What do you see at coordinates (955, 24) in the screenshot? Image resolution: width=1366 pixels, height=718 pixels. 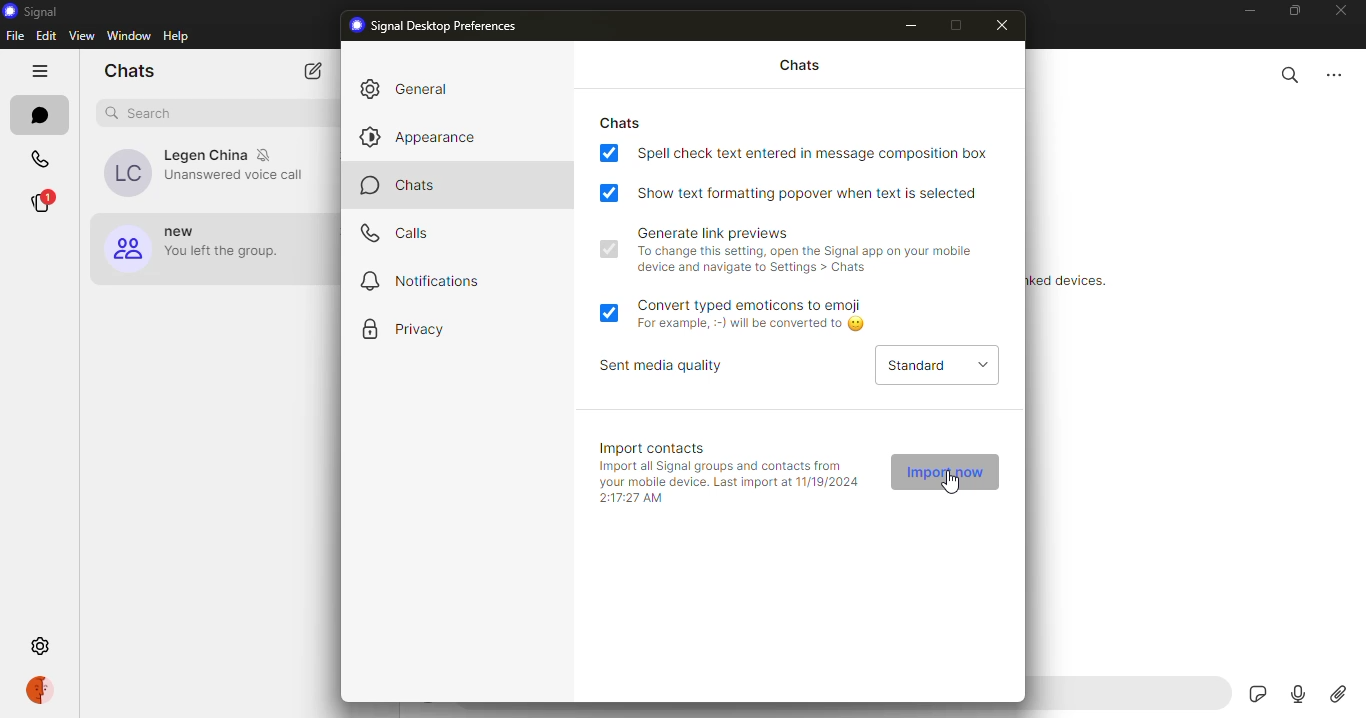 I see `maximize` at bounding box center [955, 24].